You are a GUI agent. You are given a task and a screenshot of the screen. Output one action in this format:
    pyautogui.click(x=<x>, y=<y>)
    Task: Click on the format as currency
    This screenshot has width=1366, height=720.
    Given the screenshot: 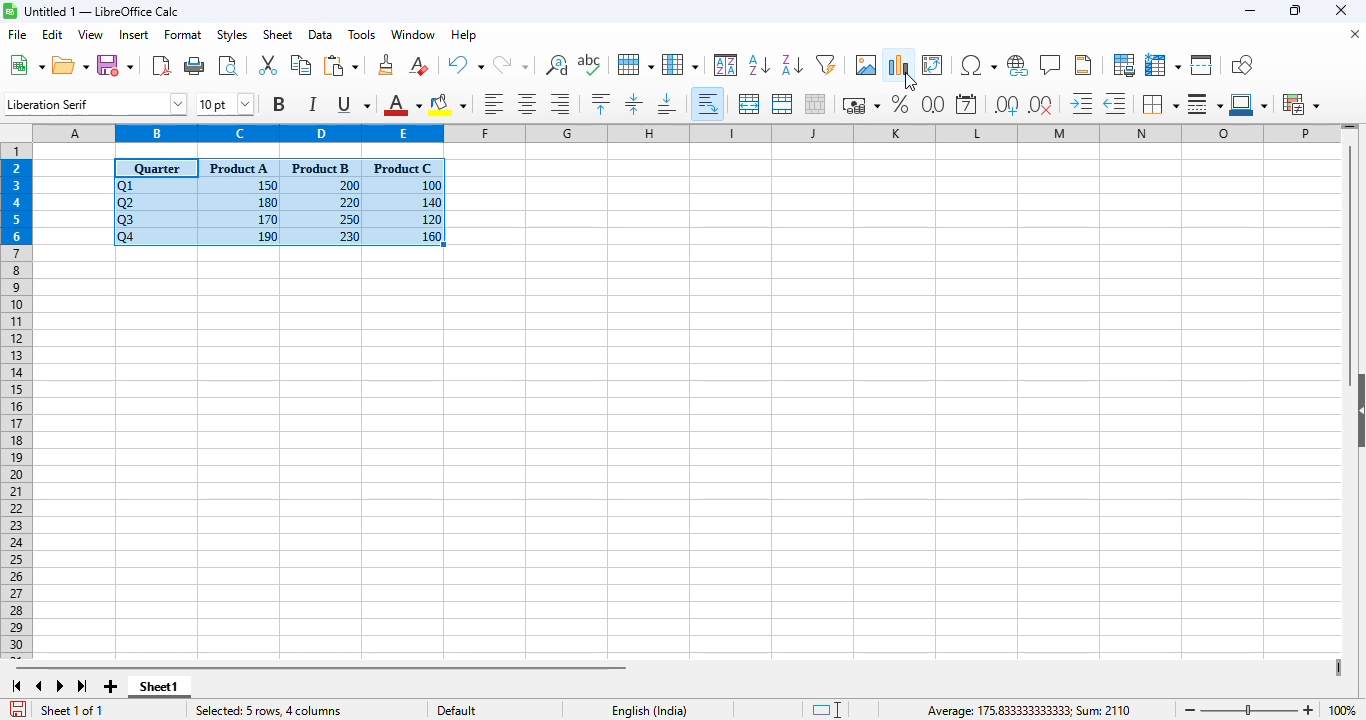 What is the action you would take?
    pyautogui.click(x=860, y=105)
    